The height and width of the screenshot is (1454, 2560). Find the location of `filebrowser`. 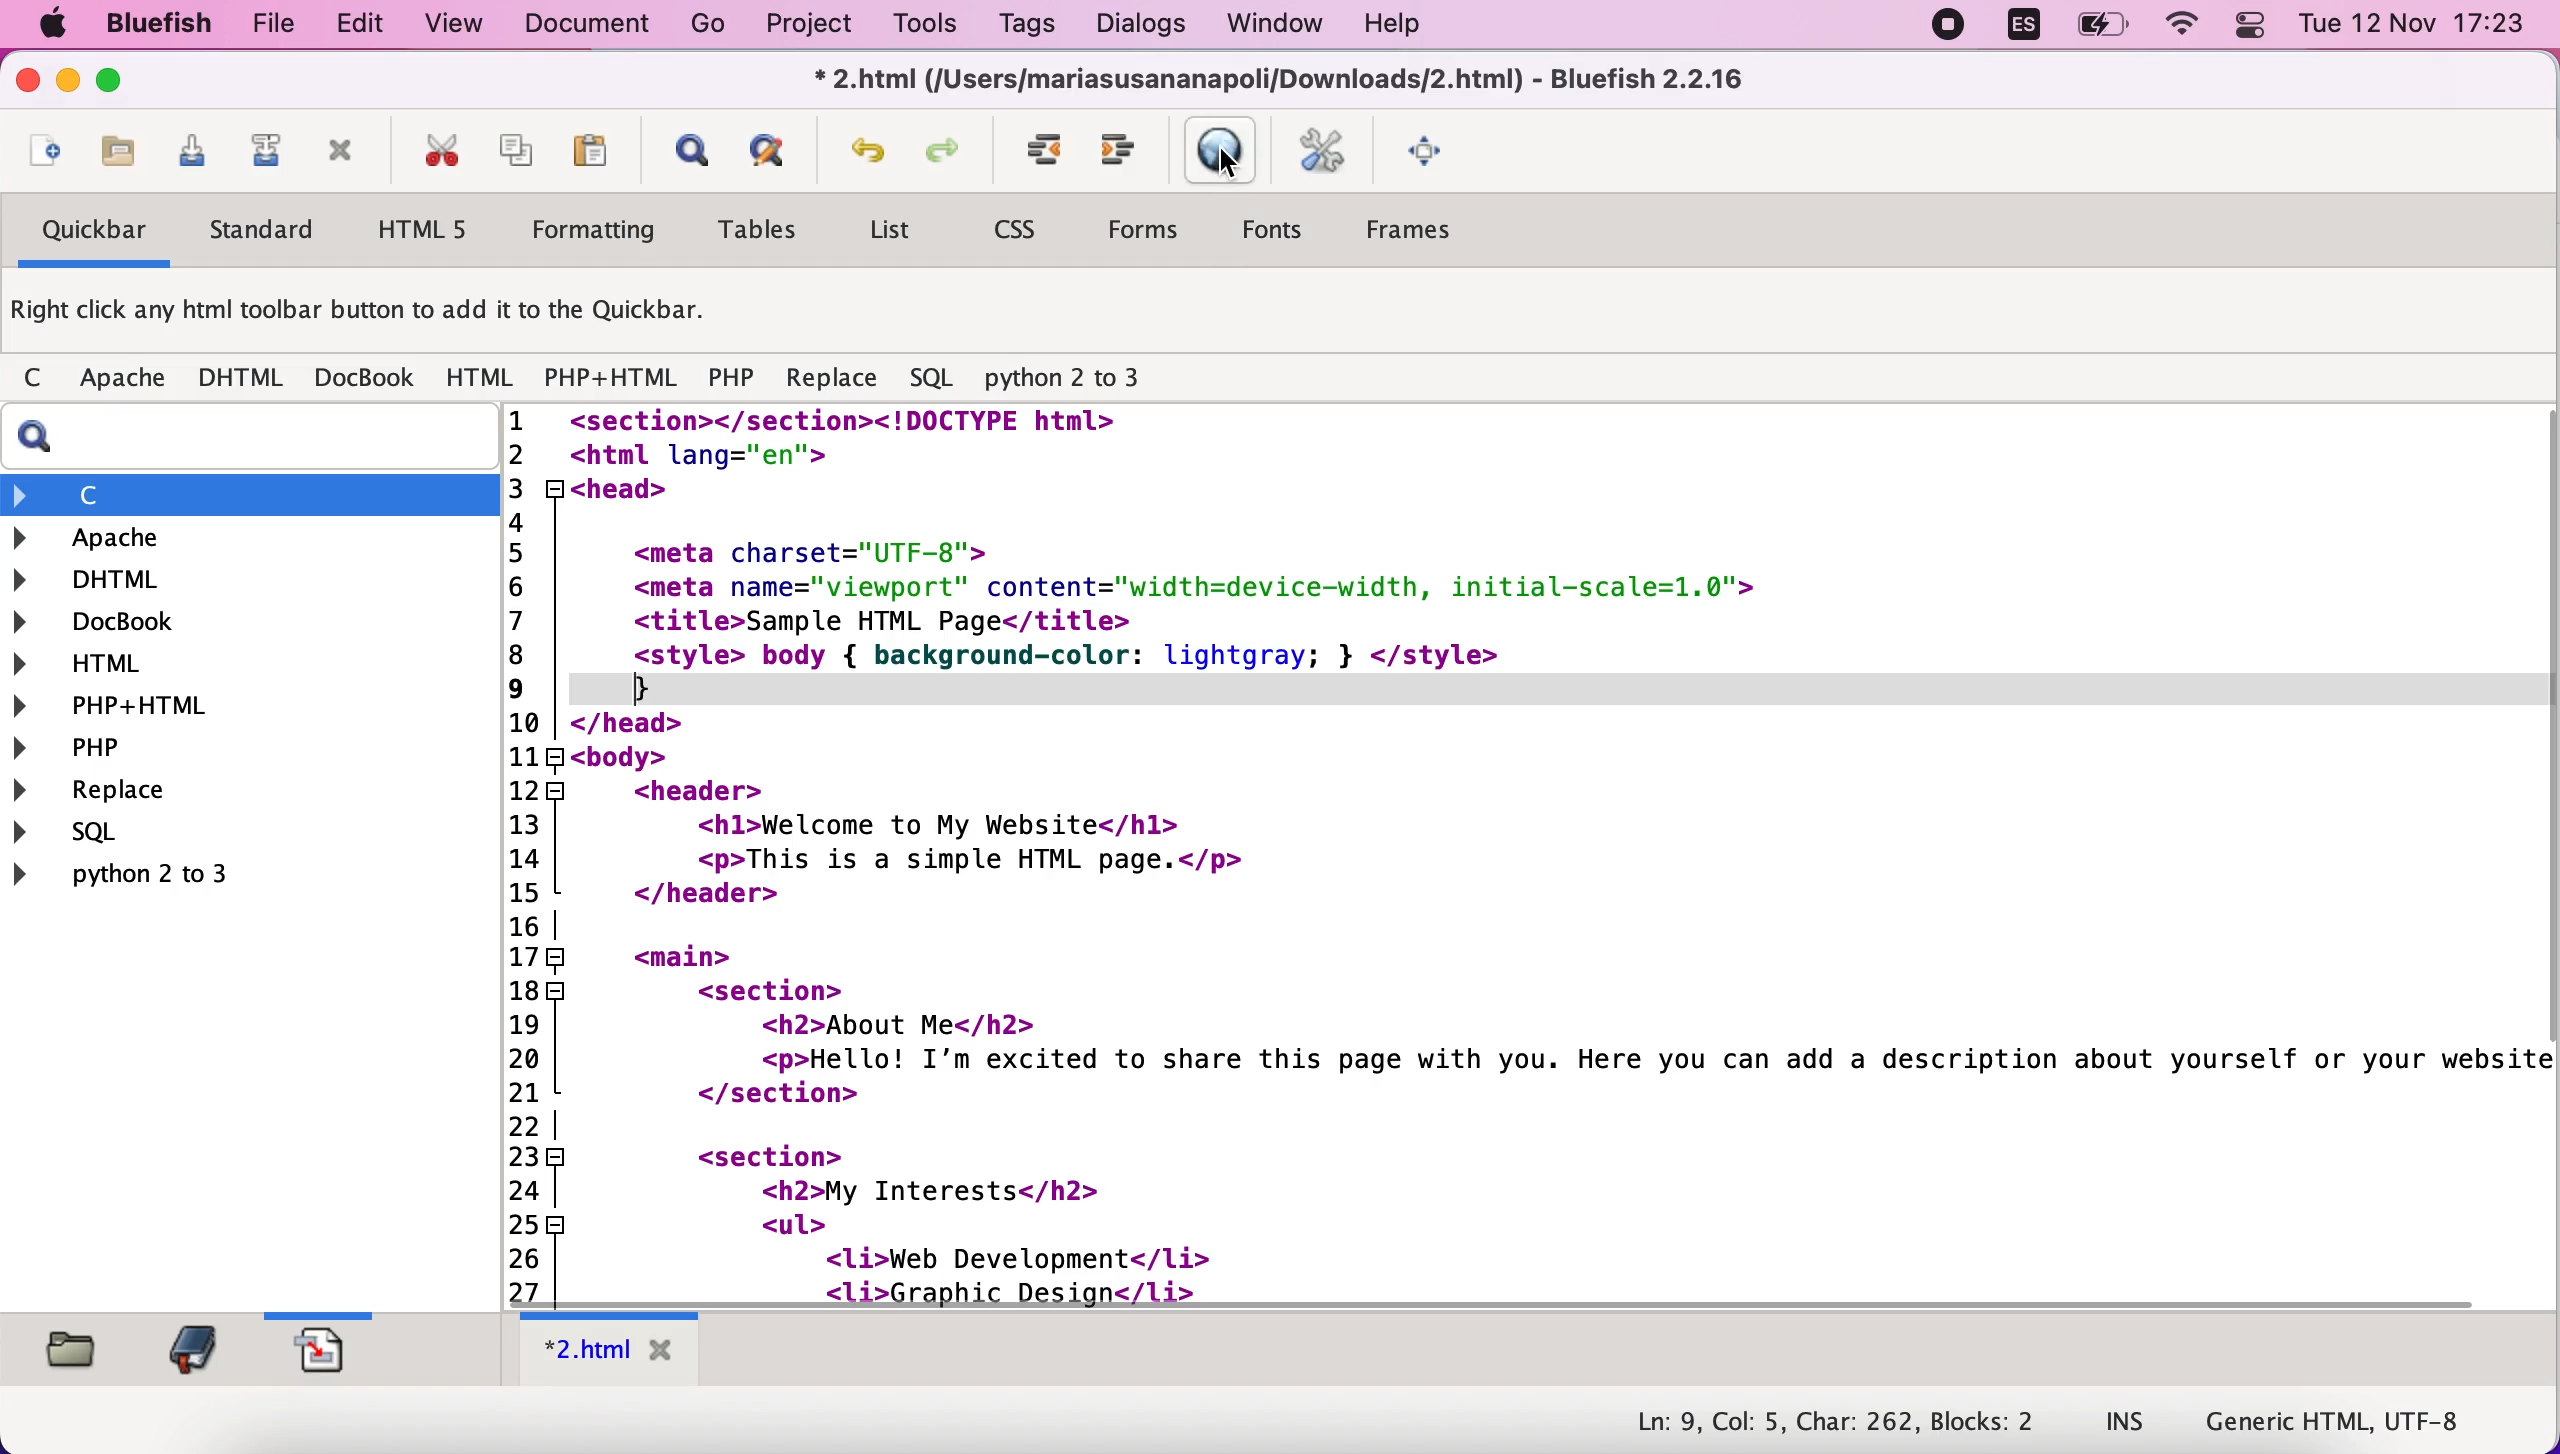

filebrowser is located at coordinates (76, 1349).